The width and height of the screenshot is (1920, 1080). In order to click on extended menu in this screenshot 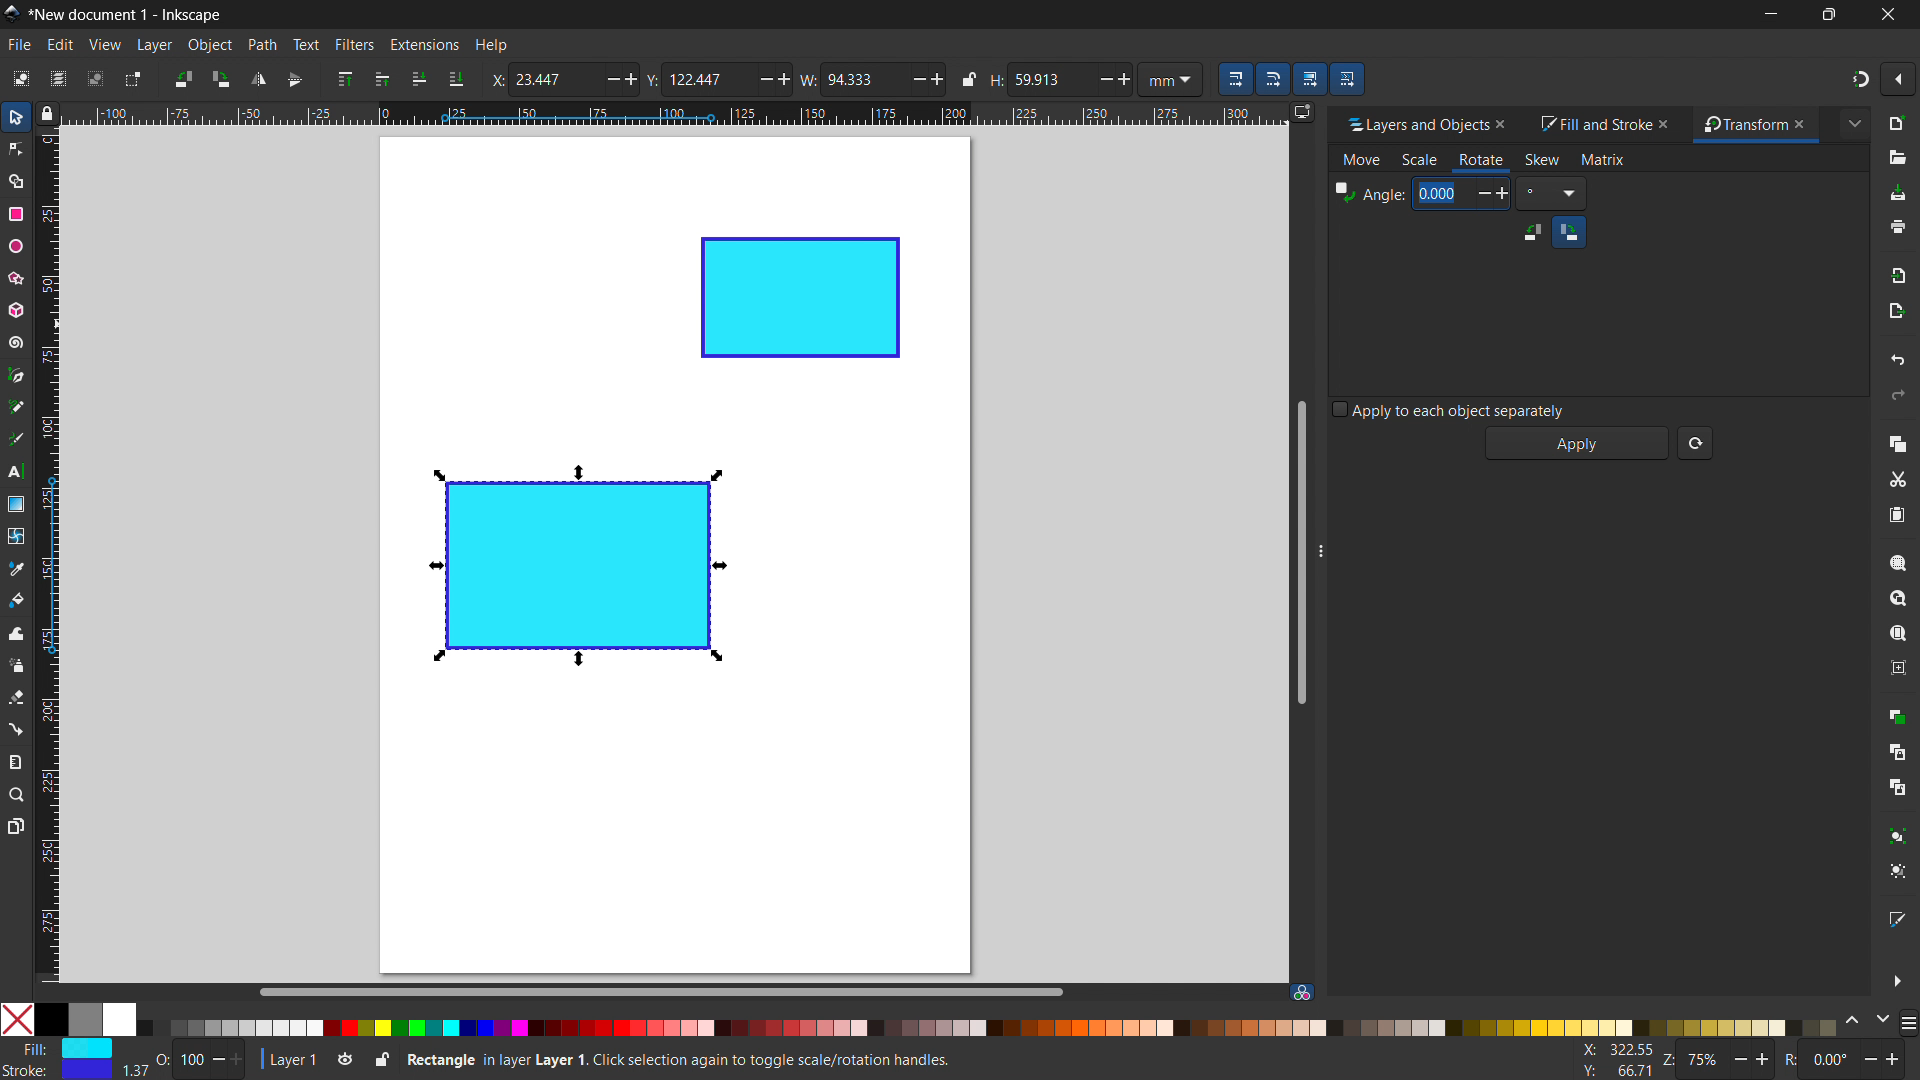, I will do `click(1854, 123)`.